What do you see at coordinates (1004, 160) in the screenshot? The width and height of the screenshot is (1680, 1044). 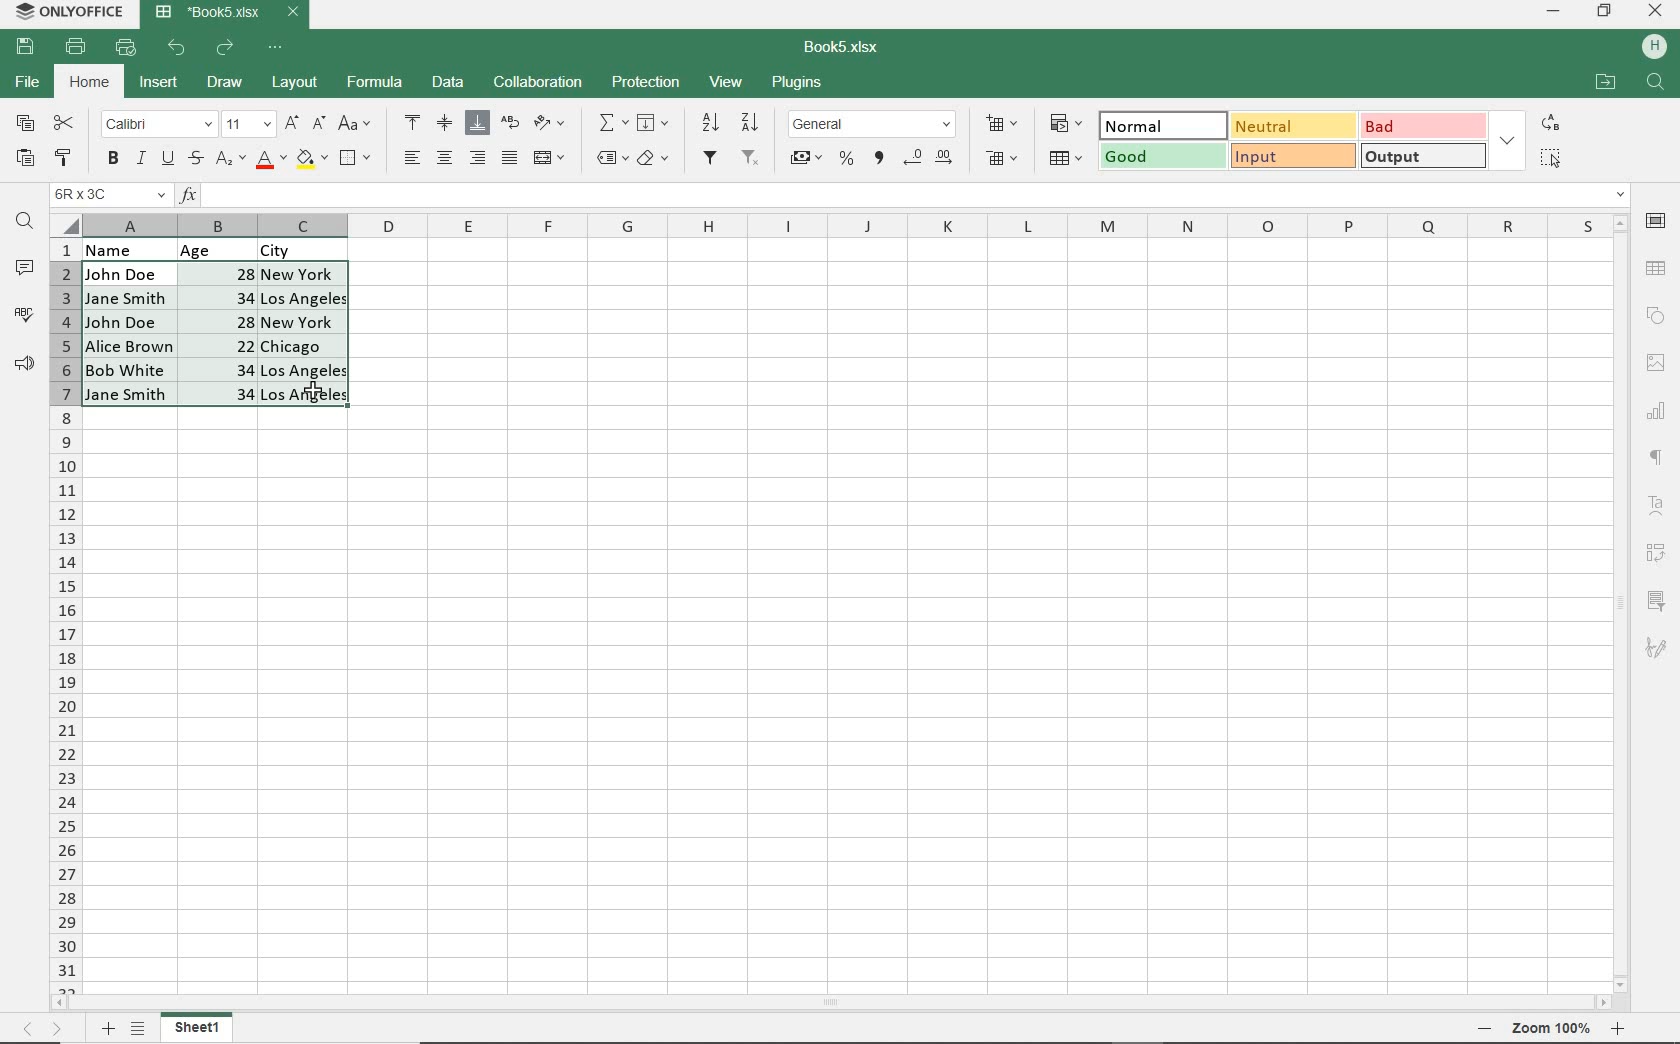 I see `DELETE CELLS` at bounding box center [1004, 160].